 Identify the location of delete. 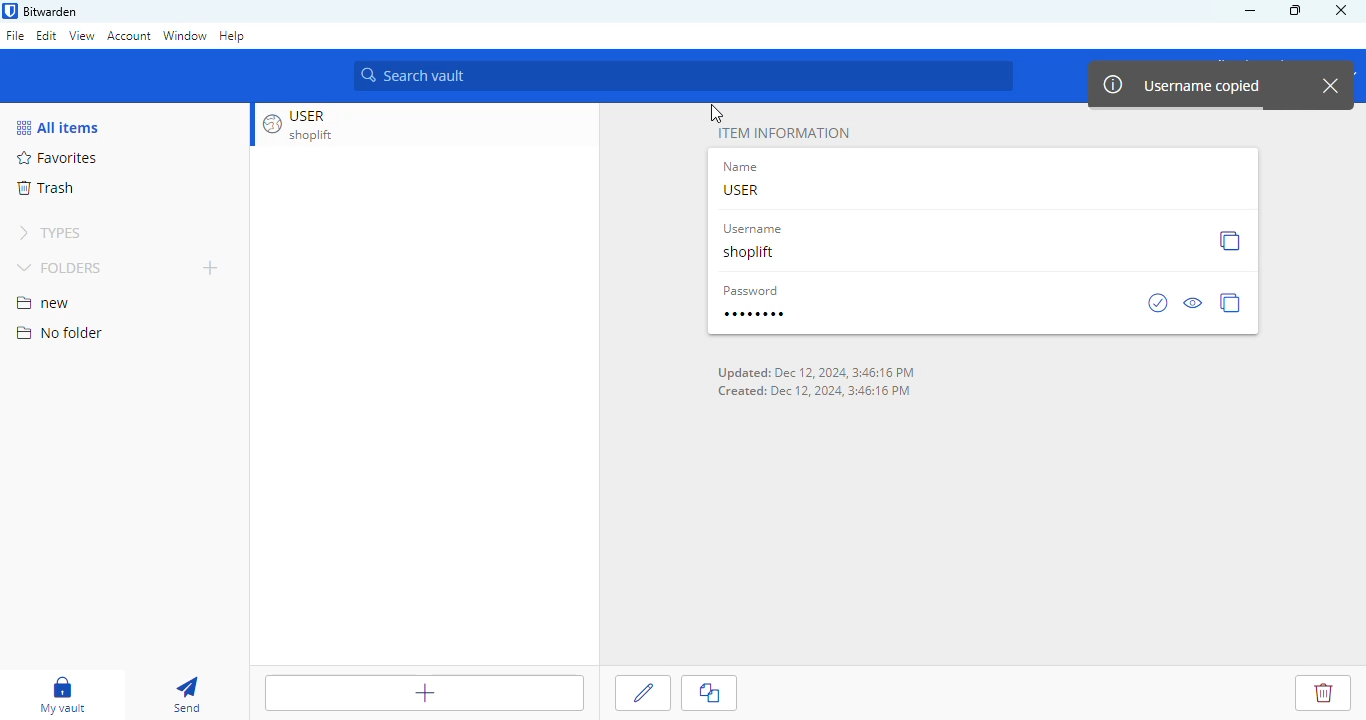
(1324, 692).